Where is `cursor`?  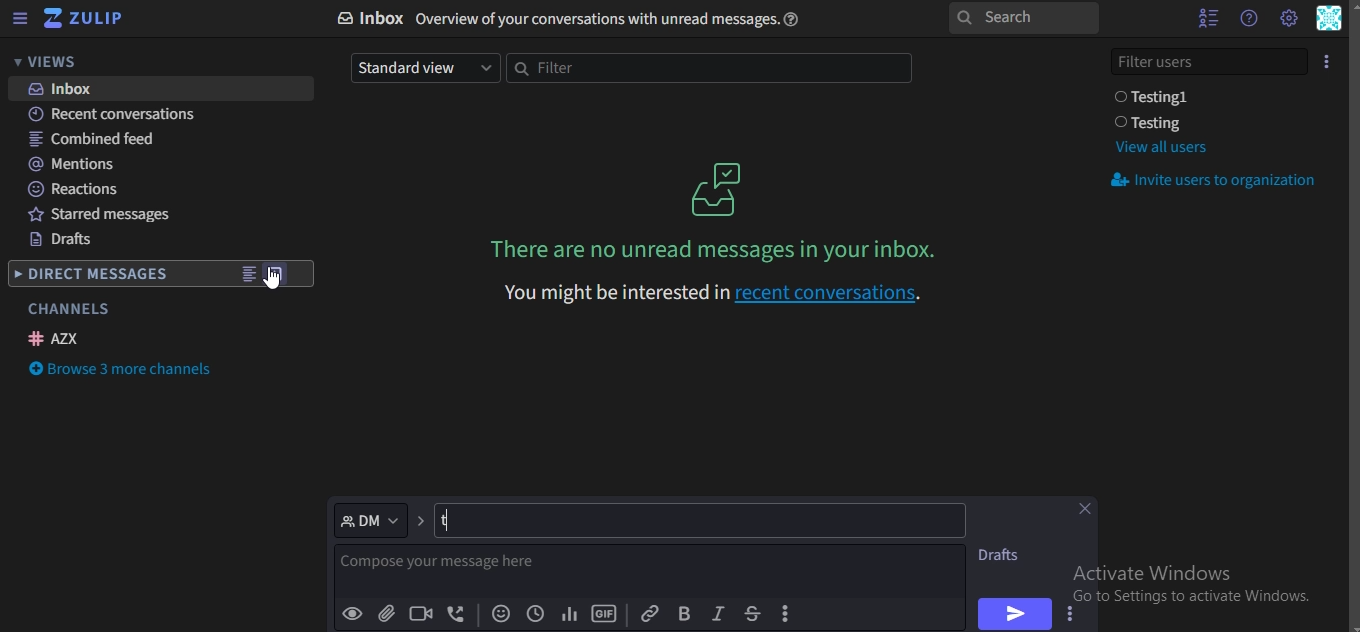
cursor is located at coordinates (278, 289).